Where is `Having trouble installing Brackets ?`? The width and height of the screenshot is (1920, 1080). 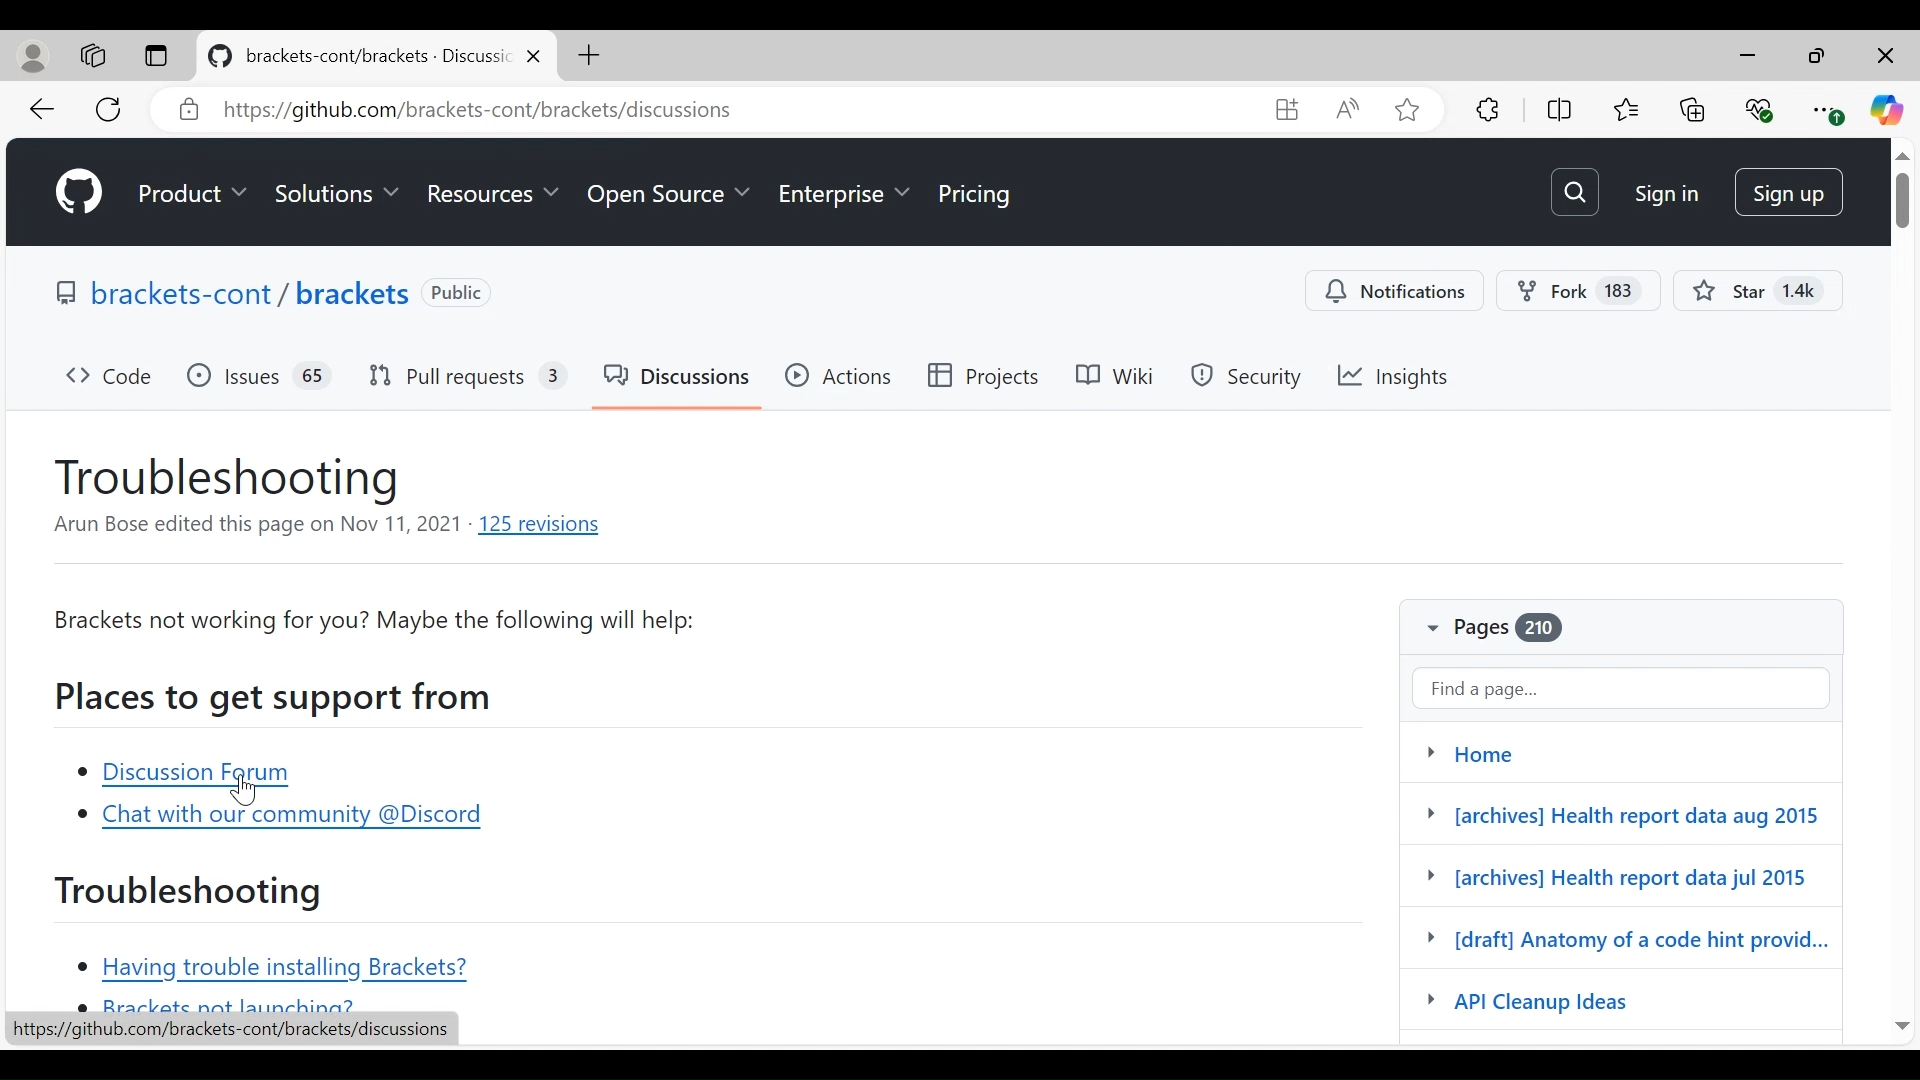
Having trouble installing Brackets ? is located at coordinates (278, 971).